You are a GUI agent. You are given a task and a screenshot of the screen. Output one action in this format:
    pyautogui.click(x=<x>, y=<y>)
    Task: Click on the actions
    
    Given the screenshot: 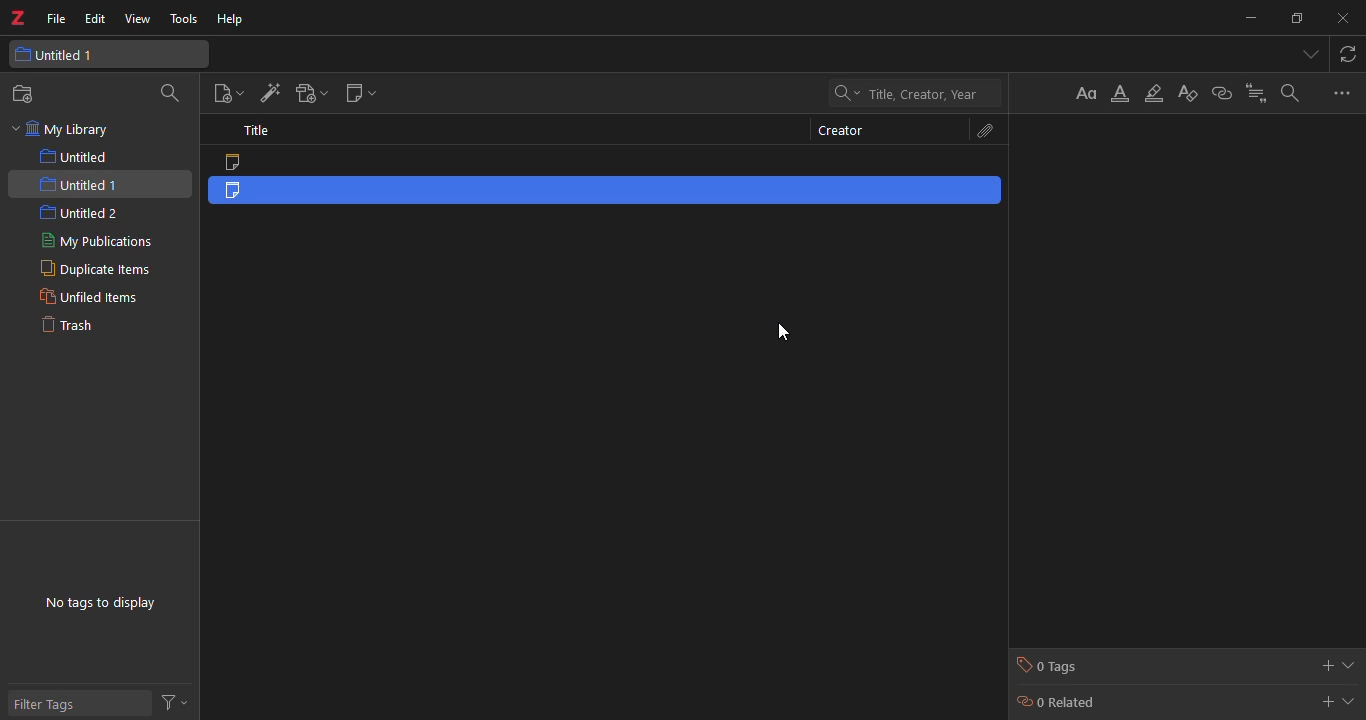 What is the action you would take?
    pyautogui.click(x=174, y=700)
    